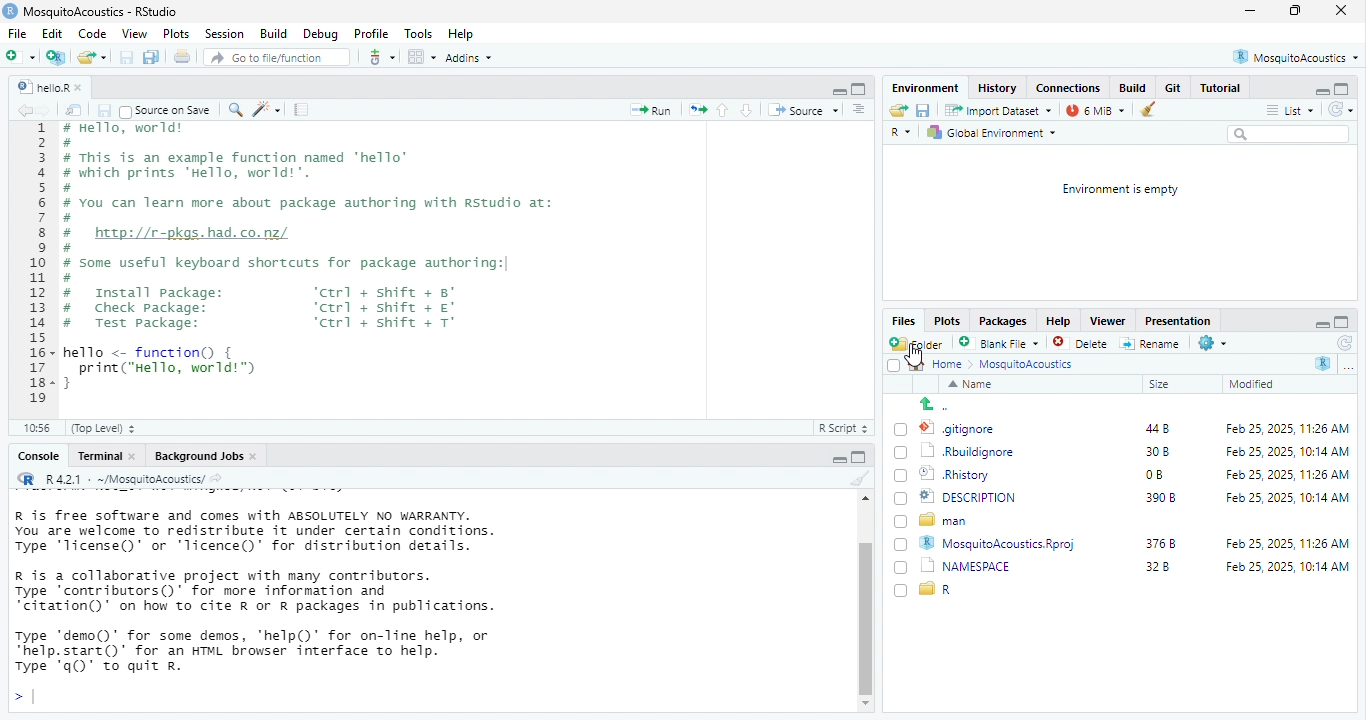  What do you see at coordinates (1280, 451) in the screenshot?
I see `Feb 25 2025 10:14 AM` at bounding box center [1280, 451].